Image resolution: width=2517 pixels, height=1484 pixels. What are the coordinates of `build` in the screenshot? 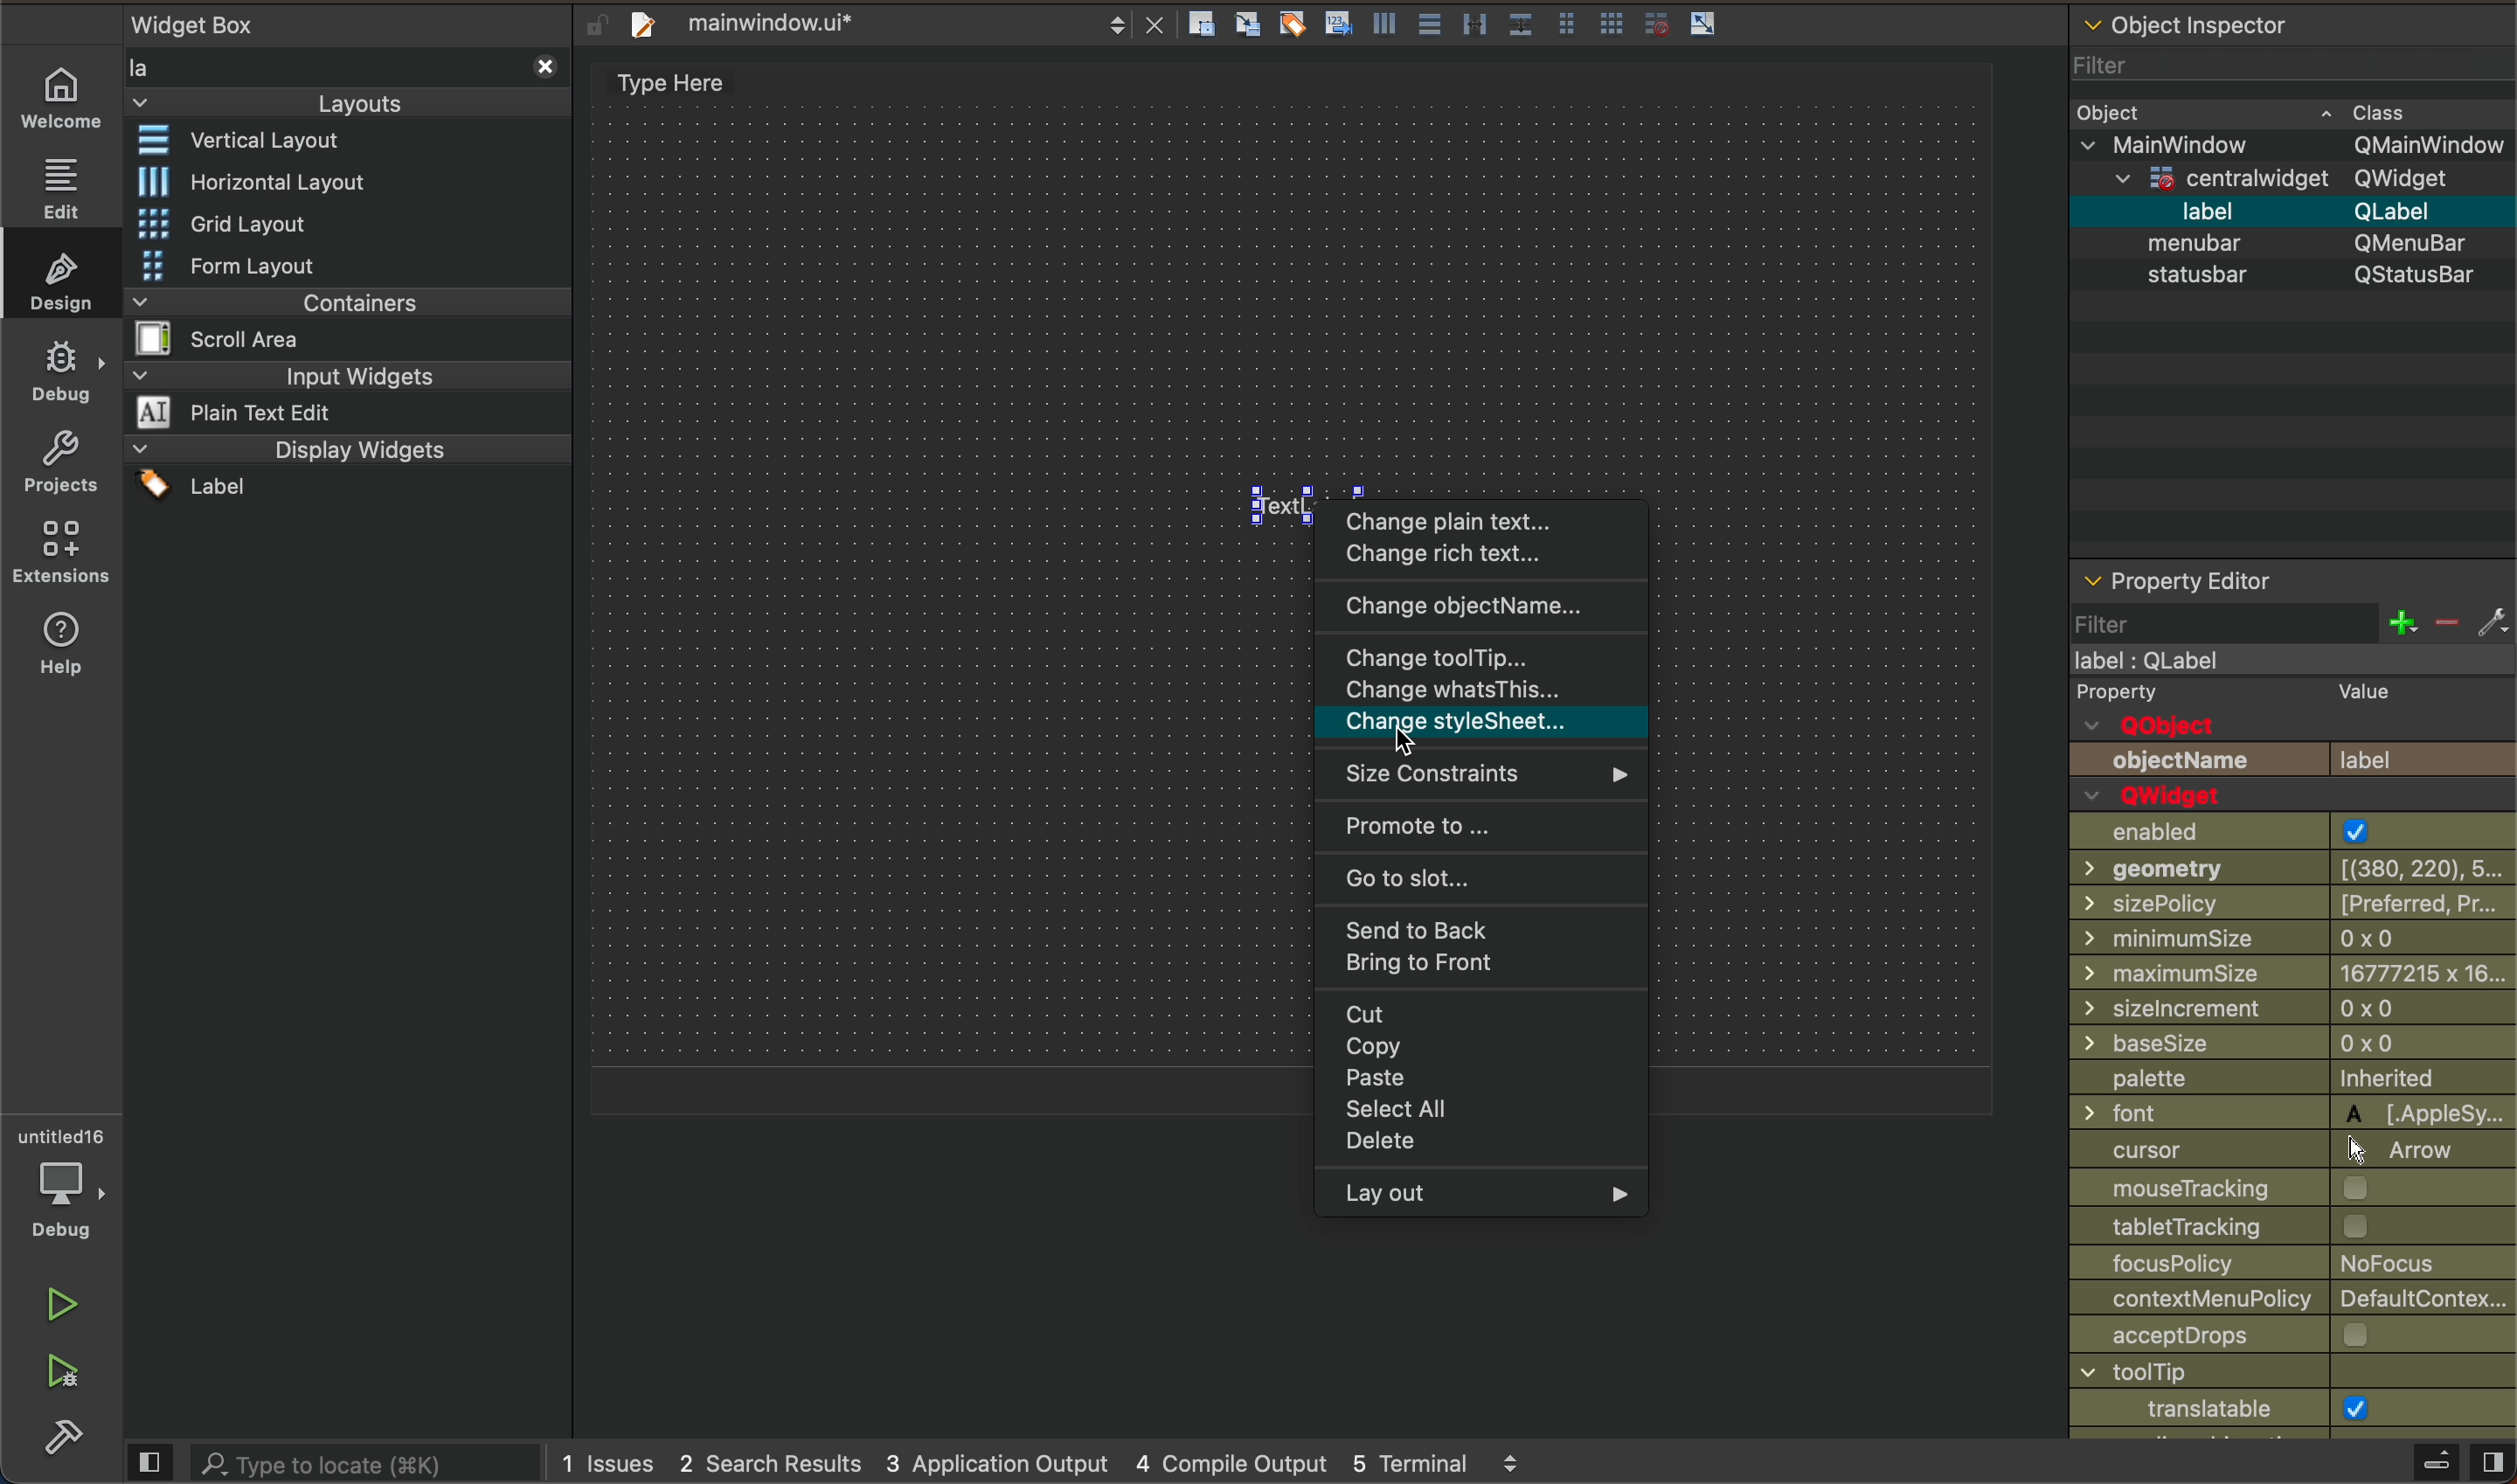 It's located at (54, 1440).